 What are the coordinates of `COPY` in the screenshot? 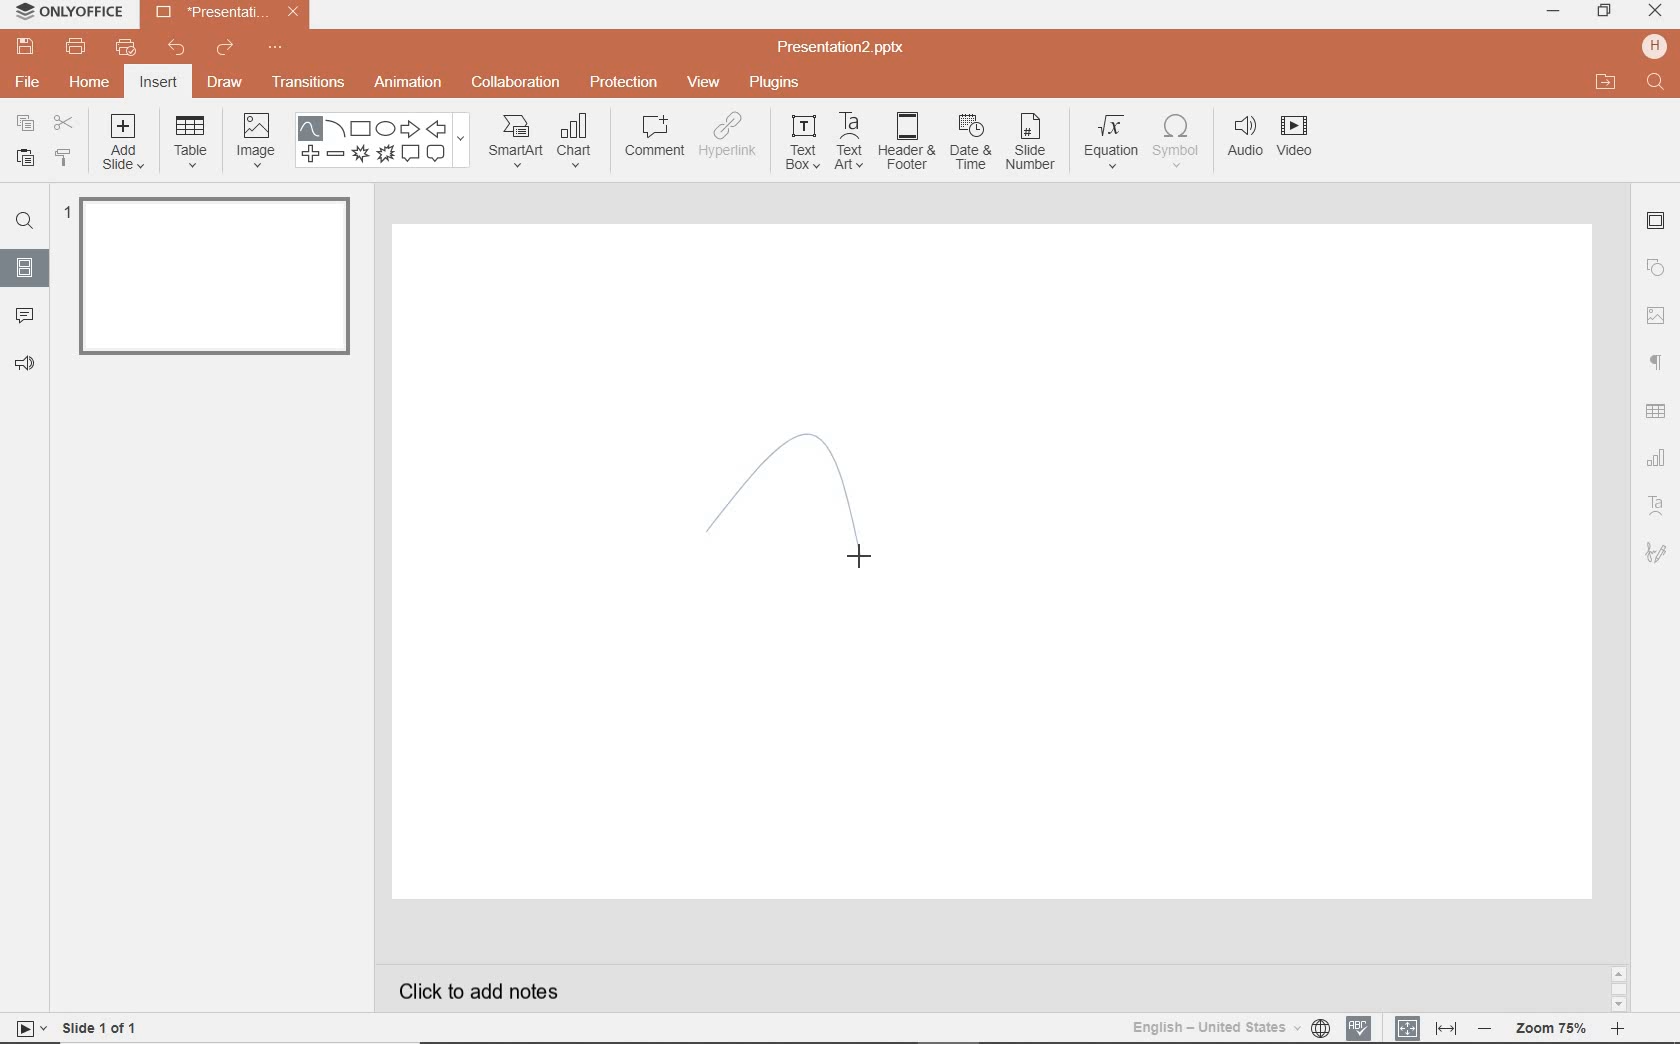 It's located at (20, 123).